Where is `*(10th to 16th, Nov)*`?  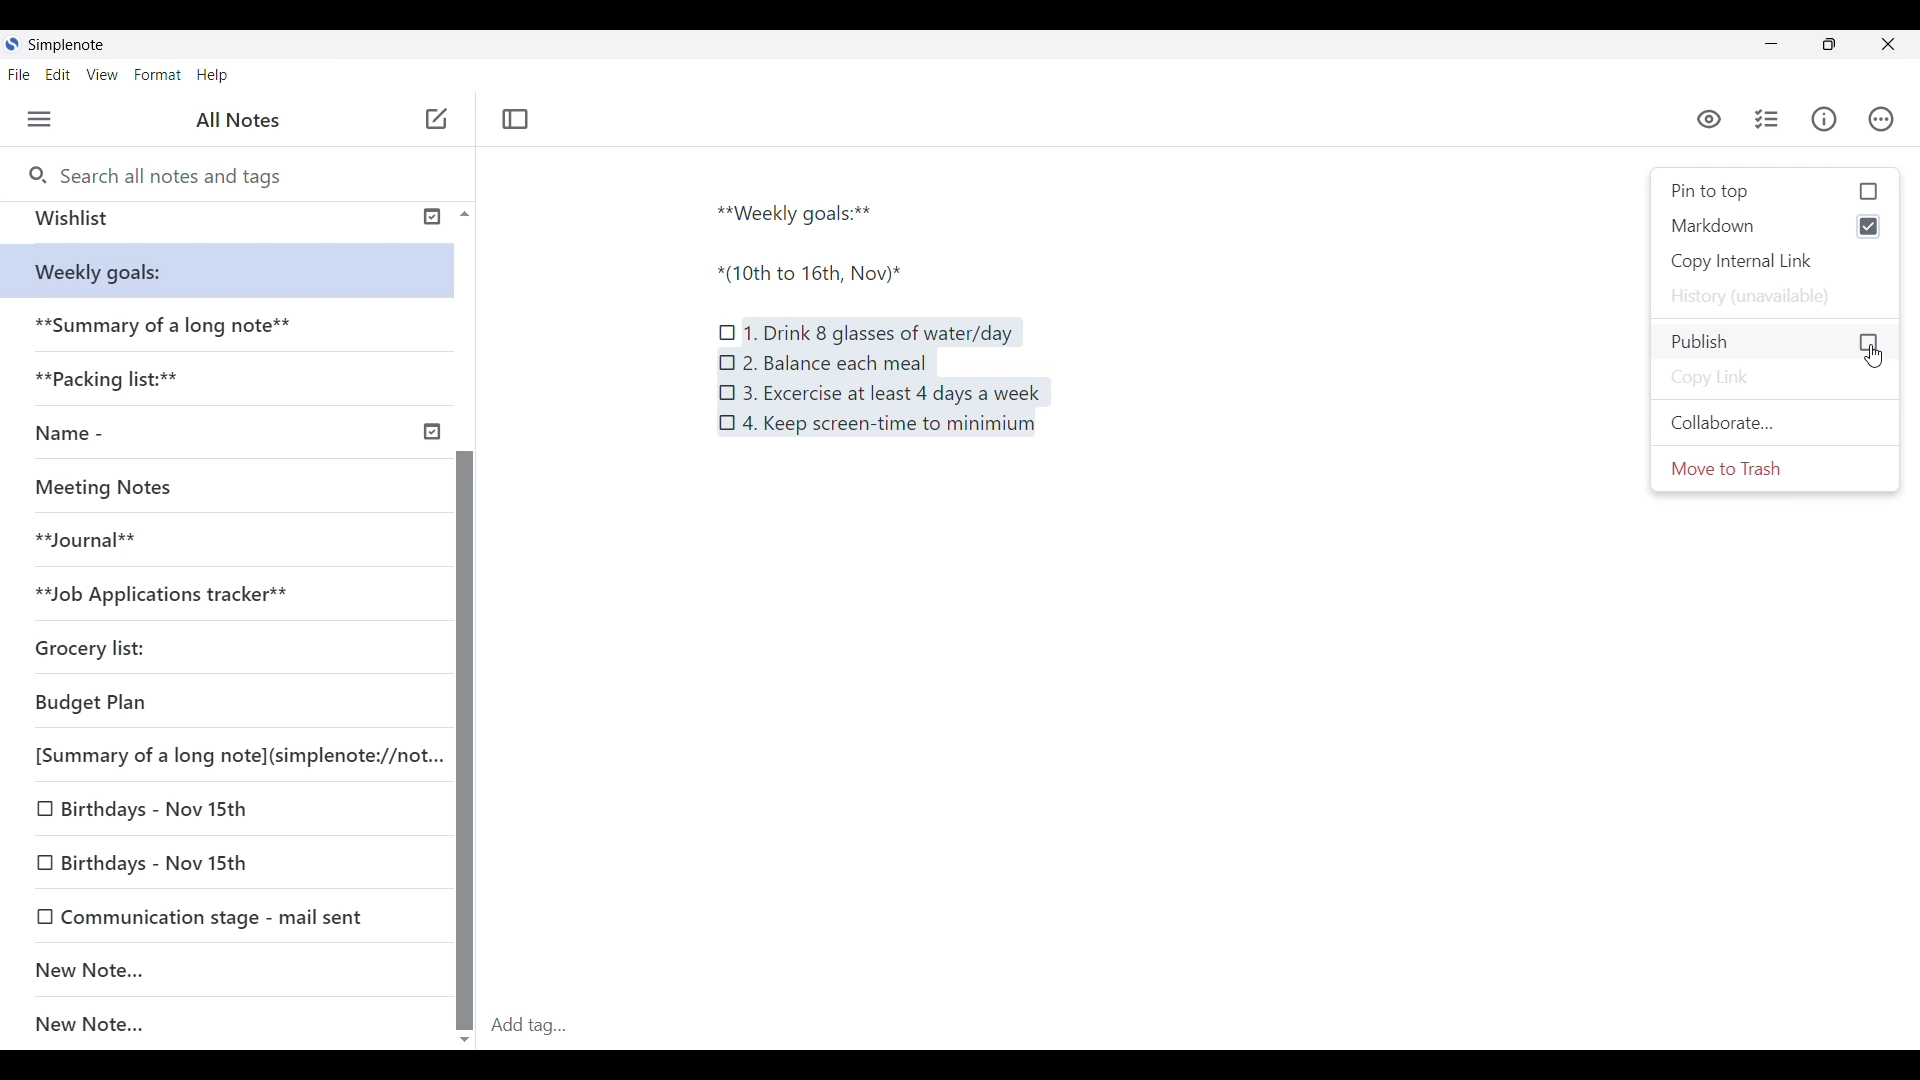
*(10th to 16th, Nov)* is located at coordinates (823, 274).